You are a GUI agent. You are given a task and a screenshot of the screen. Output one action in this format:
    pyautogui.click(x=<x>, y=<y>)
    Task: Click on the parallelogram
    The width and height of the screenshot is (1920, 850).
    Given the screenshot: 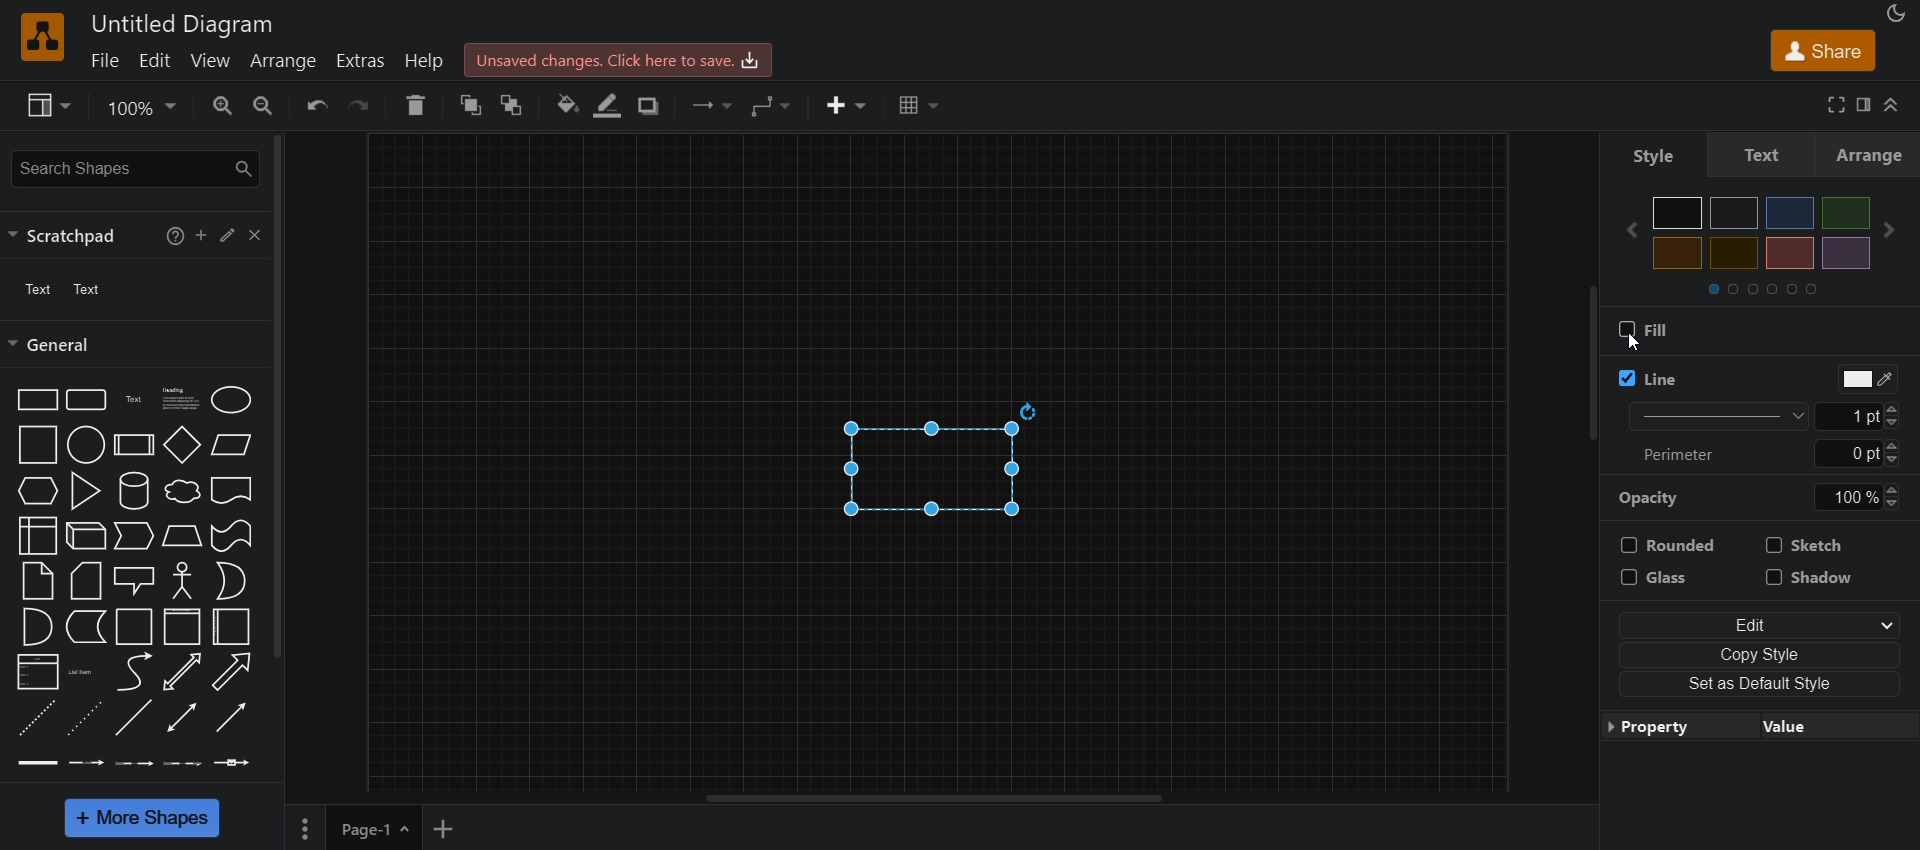 What is the action you would take?
    pyautogui.click(x=235, y=447)
    